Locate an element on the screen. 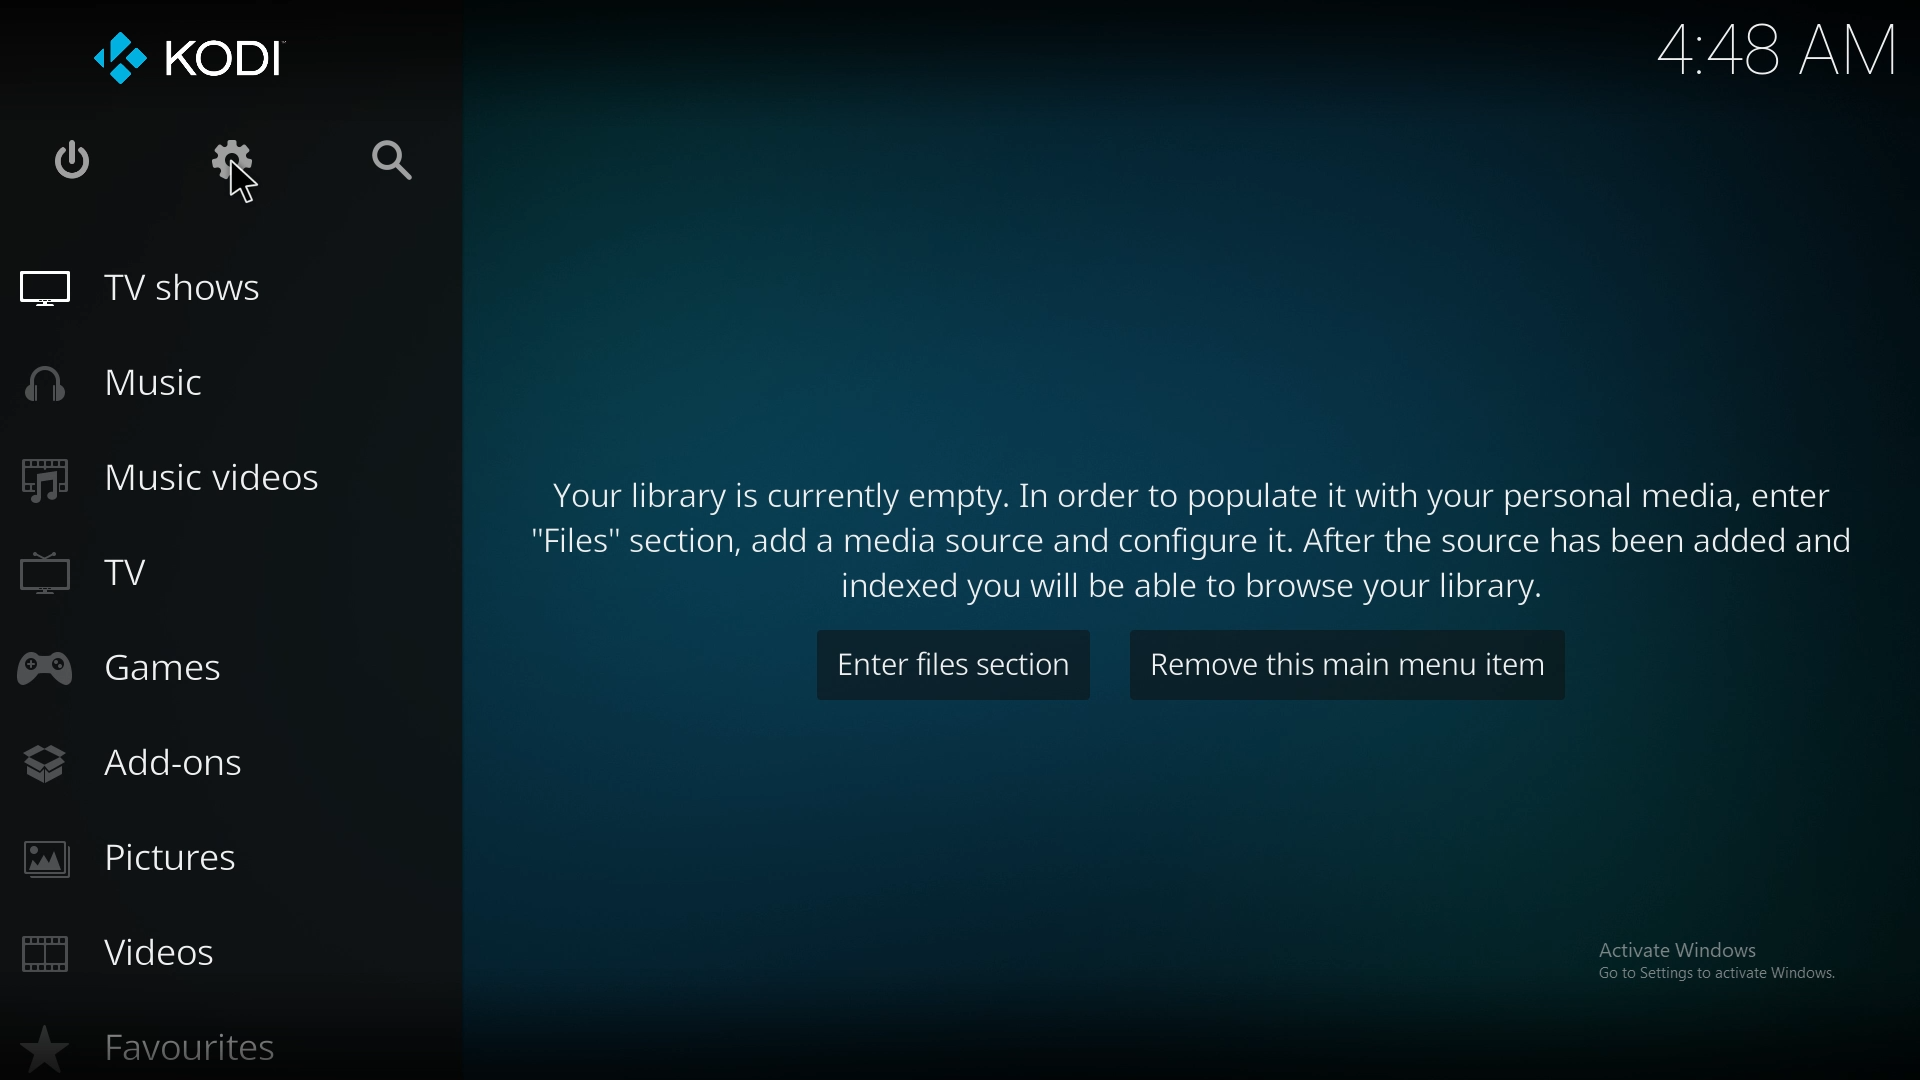 This screenshot has width=1920, height=1080. games is located at coordinates (162, 670).